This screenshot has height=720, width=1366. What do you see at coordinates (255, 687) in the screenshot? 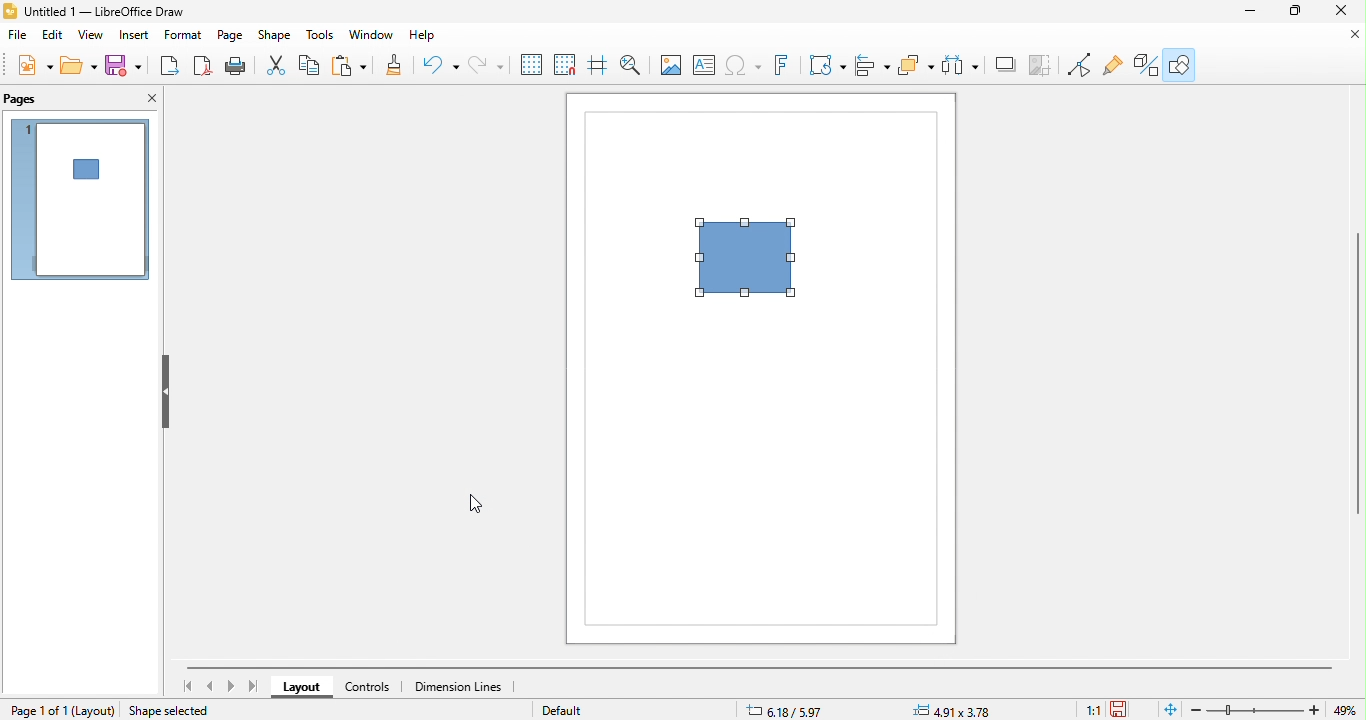
I see `last page` at bounding box center [255, 687].